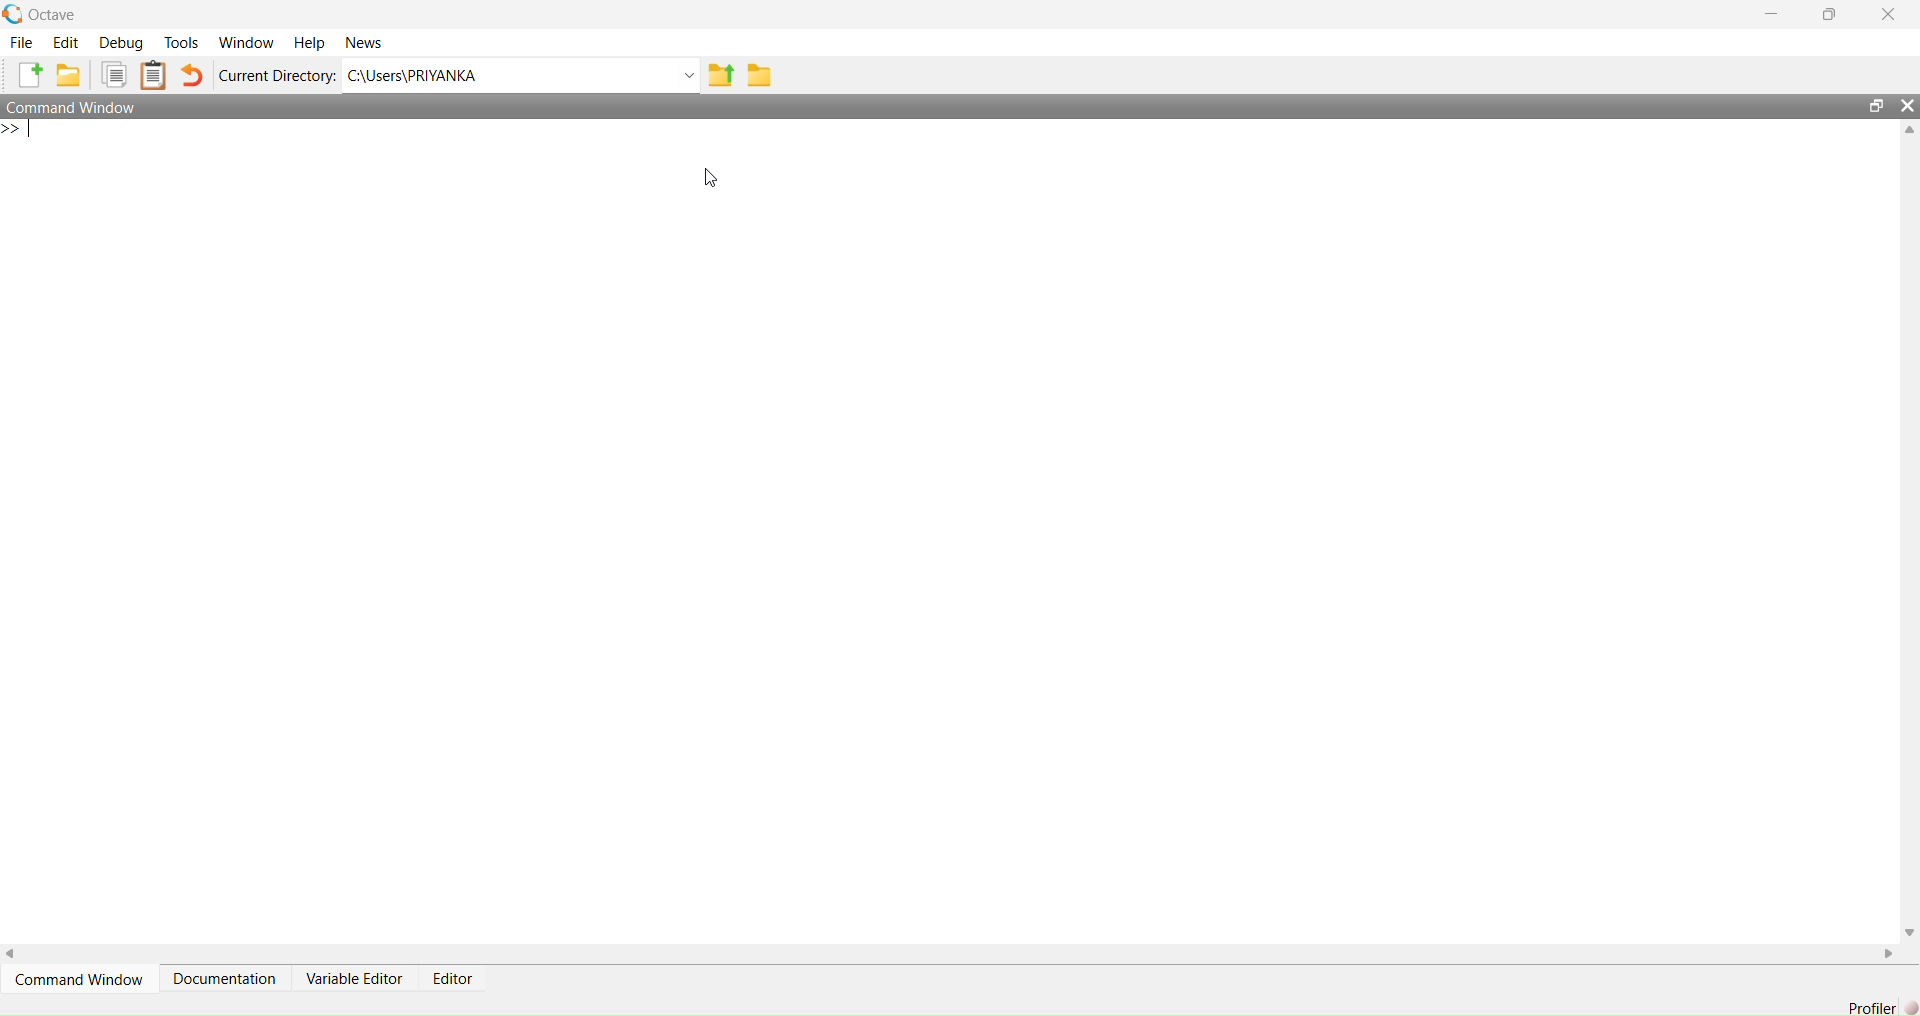  I want to click on Undock Widget, so click(1877, 106).